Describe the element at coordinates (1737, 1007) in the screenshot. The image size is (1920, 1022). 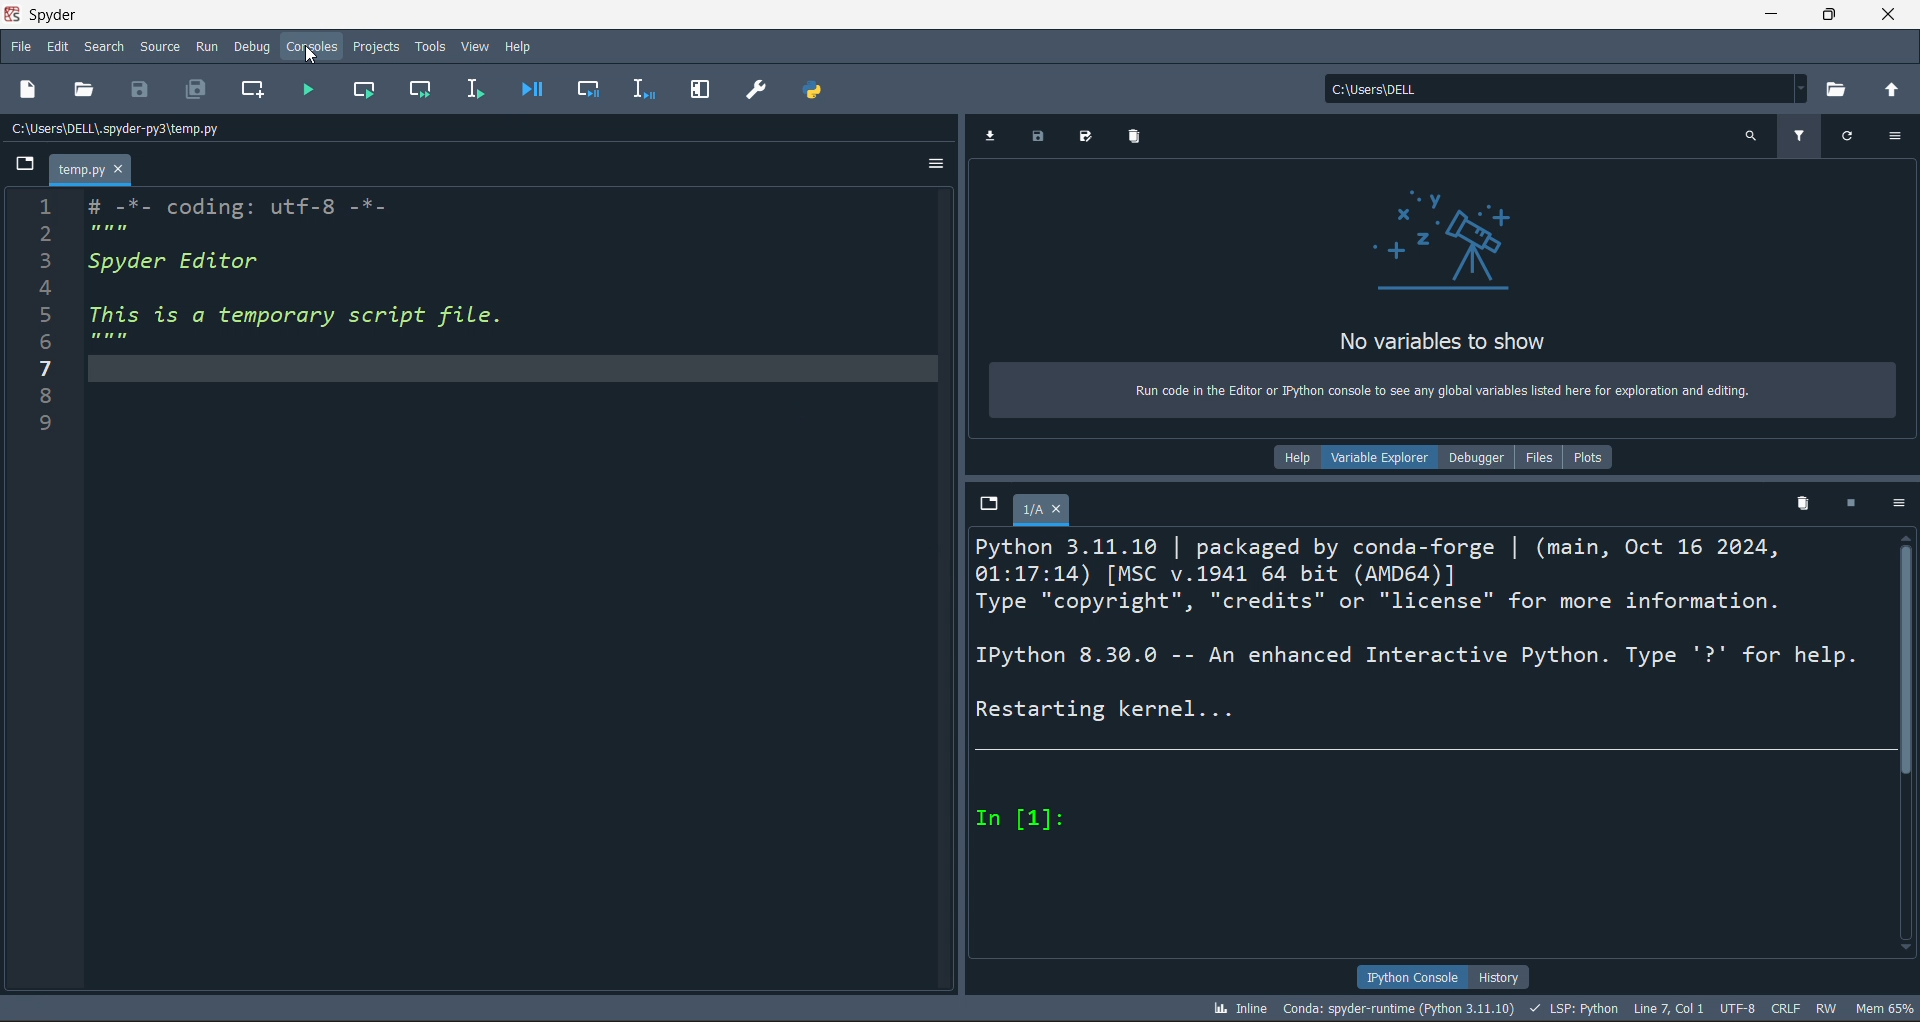
I see `UTF-8` at that location.